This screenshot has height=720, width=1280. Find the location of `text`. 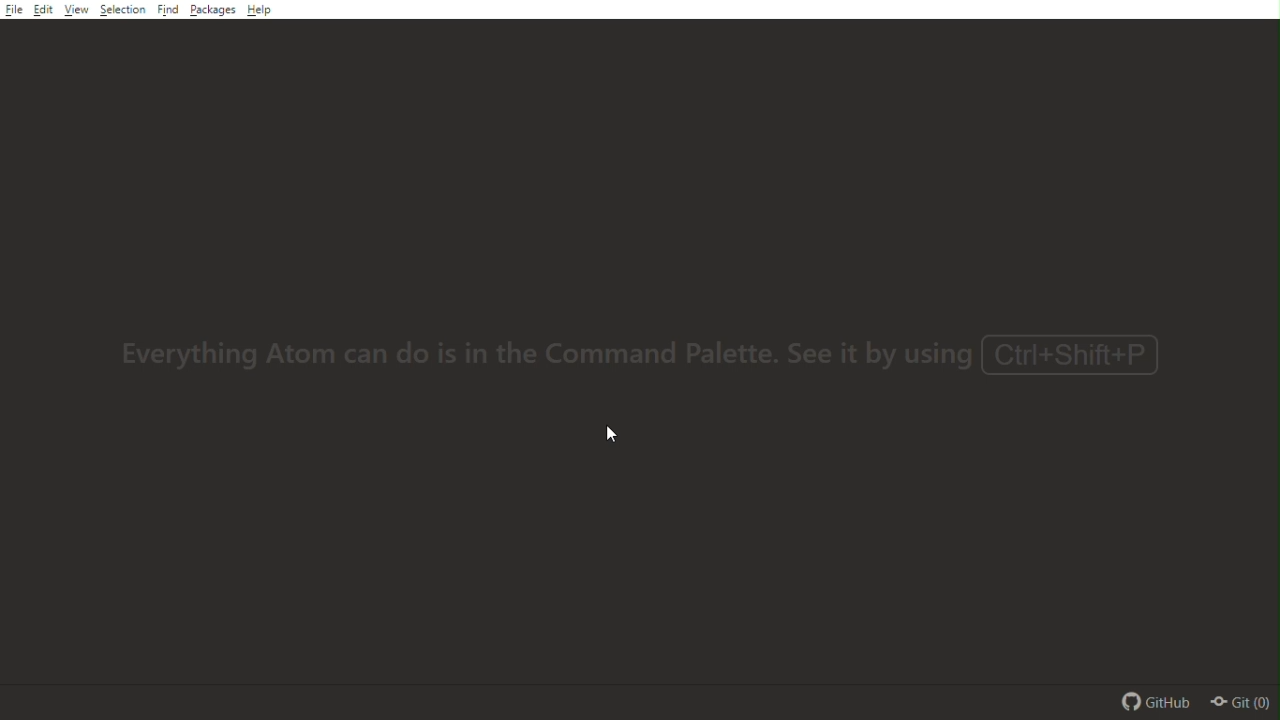

text is located at coordinates (655, 360).